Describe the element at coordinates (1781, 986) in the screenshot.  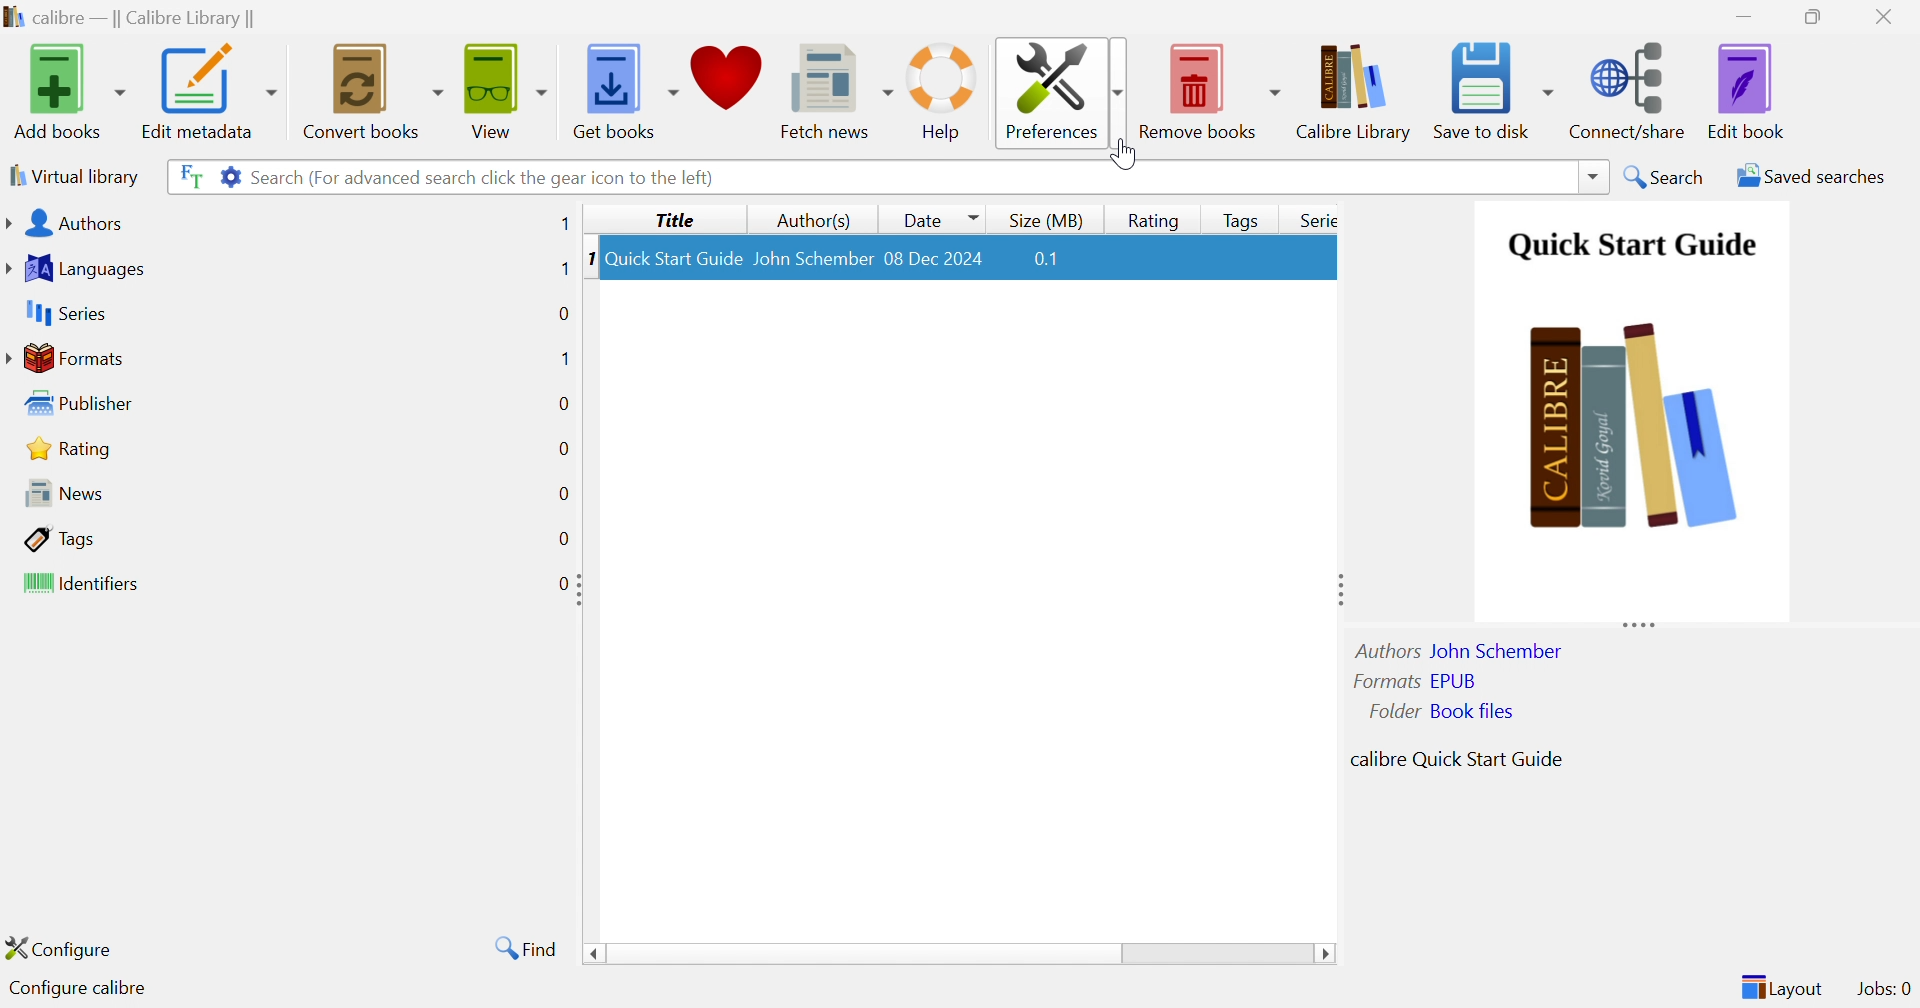
I see `Layout:0` at that location.